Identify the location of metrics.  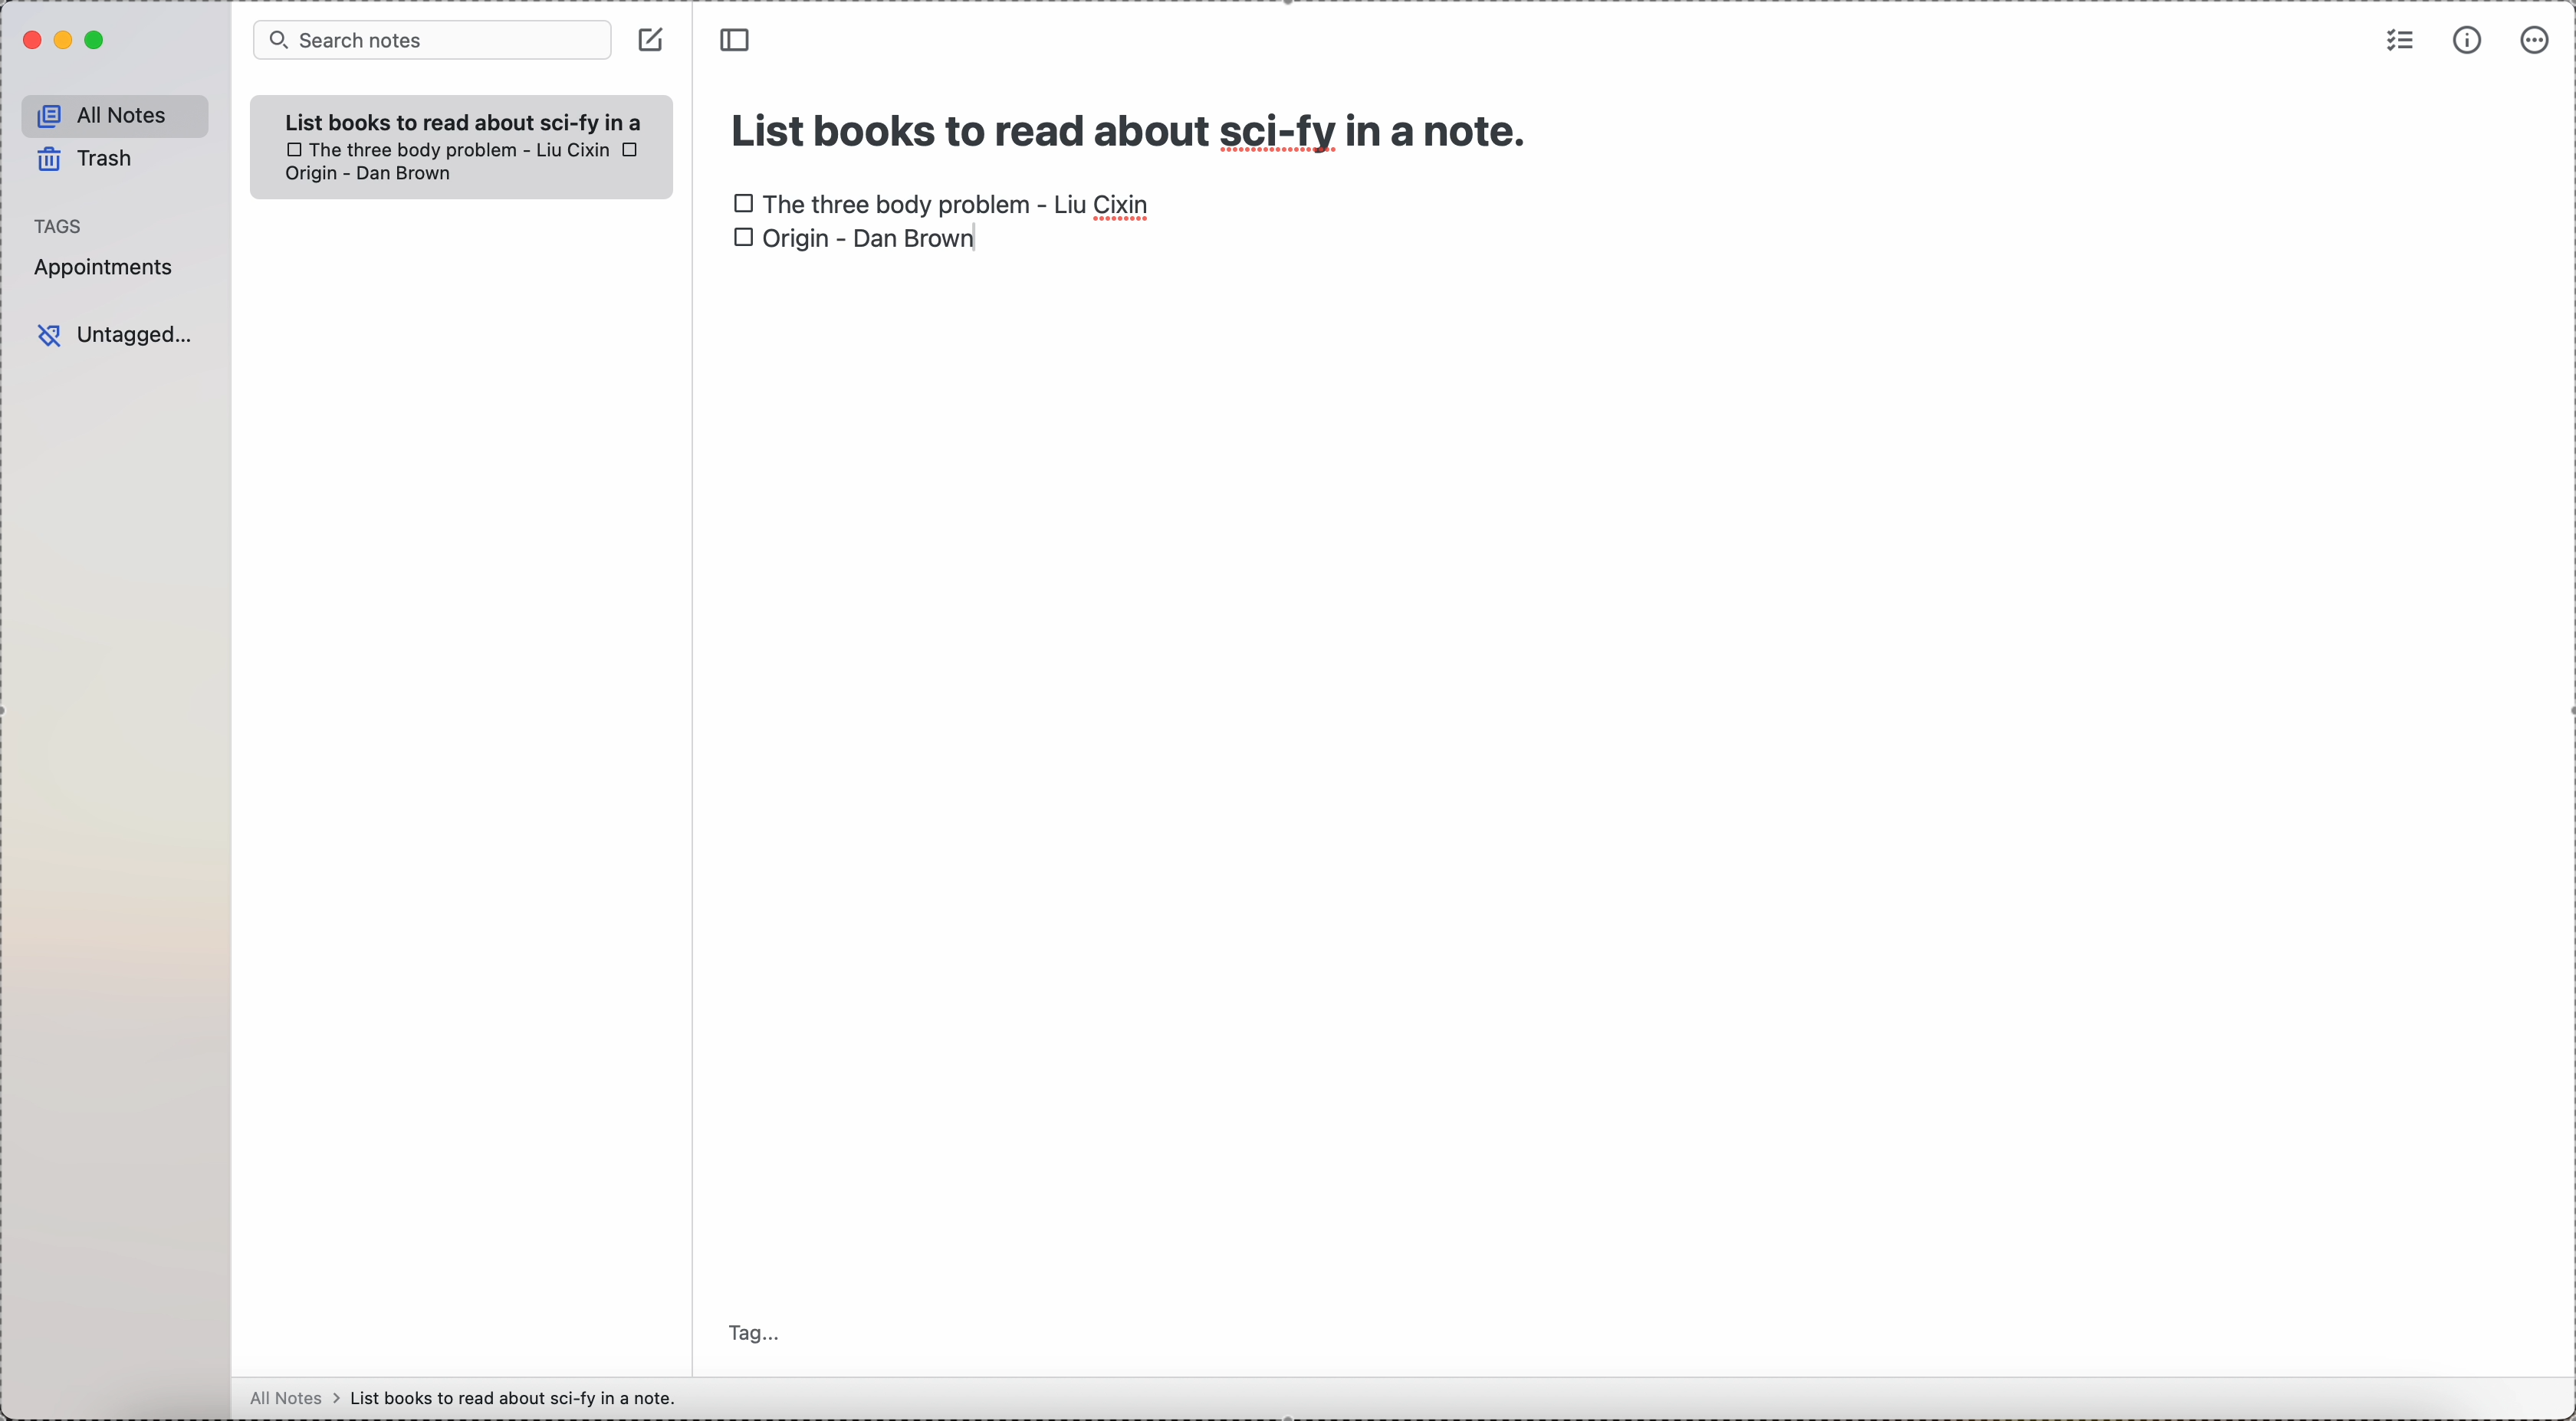
(2463, 41).